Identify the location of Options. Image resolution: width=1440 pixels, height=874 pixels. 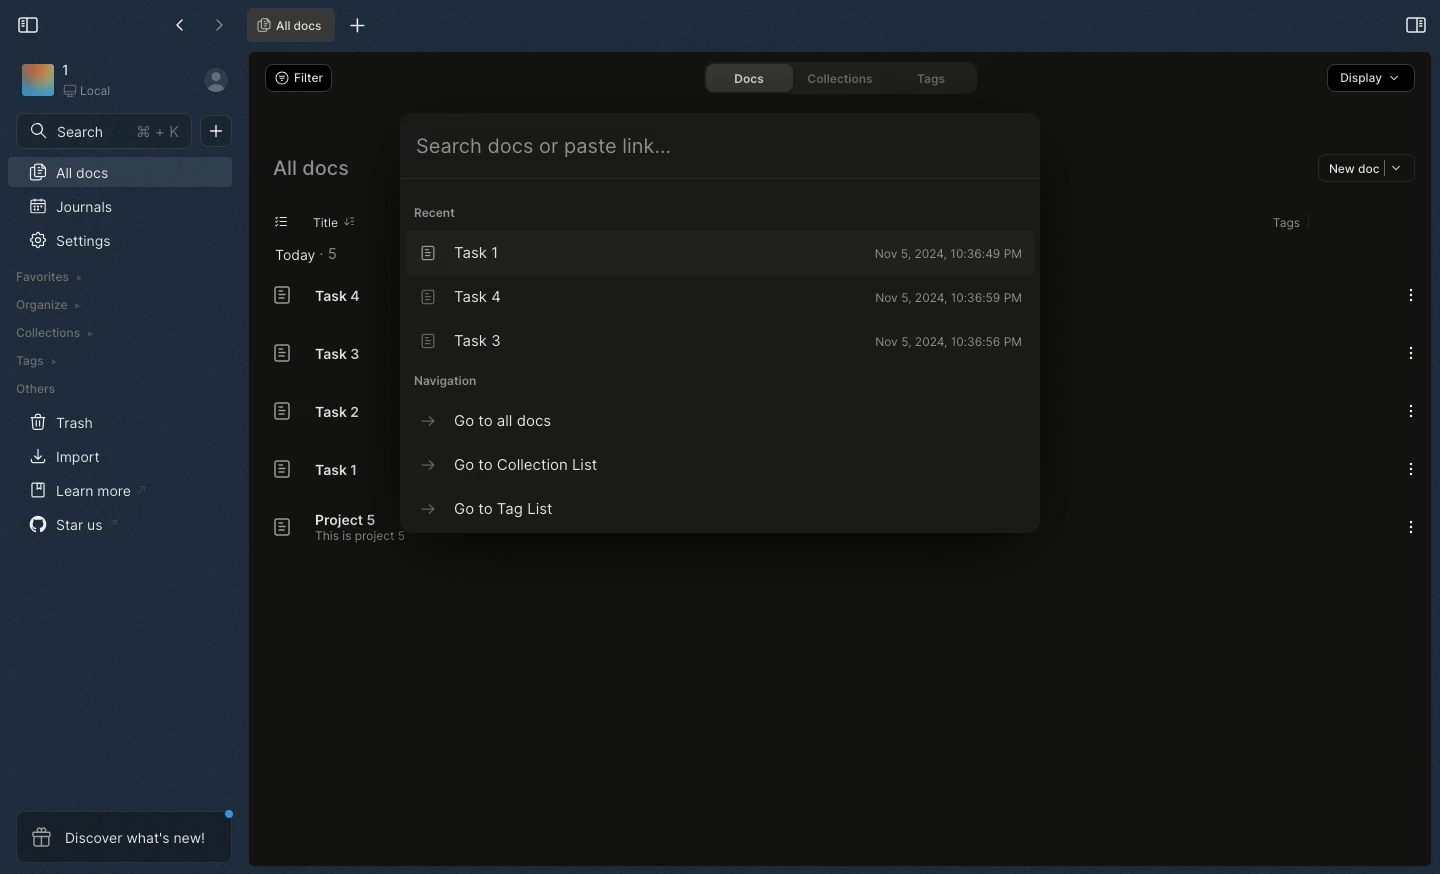
(1411, 295).